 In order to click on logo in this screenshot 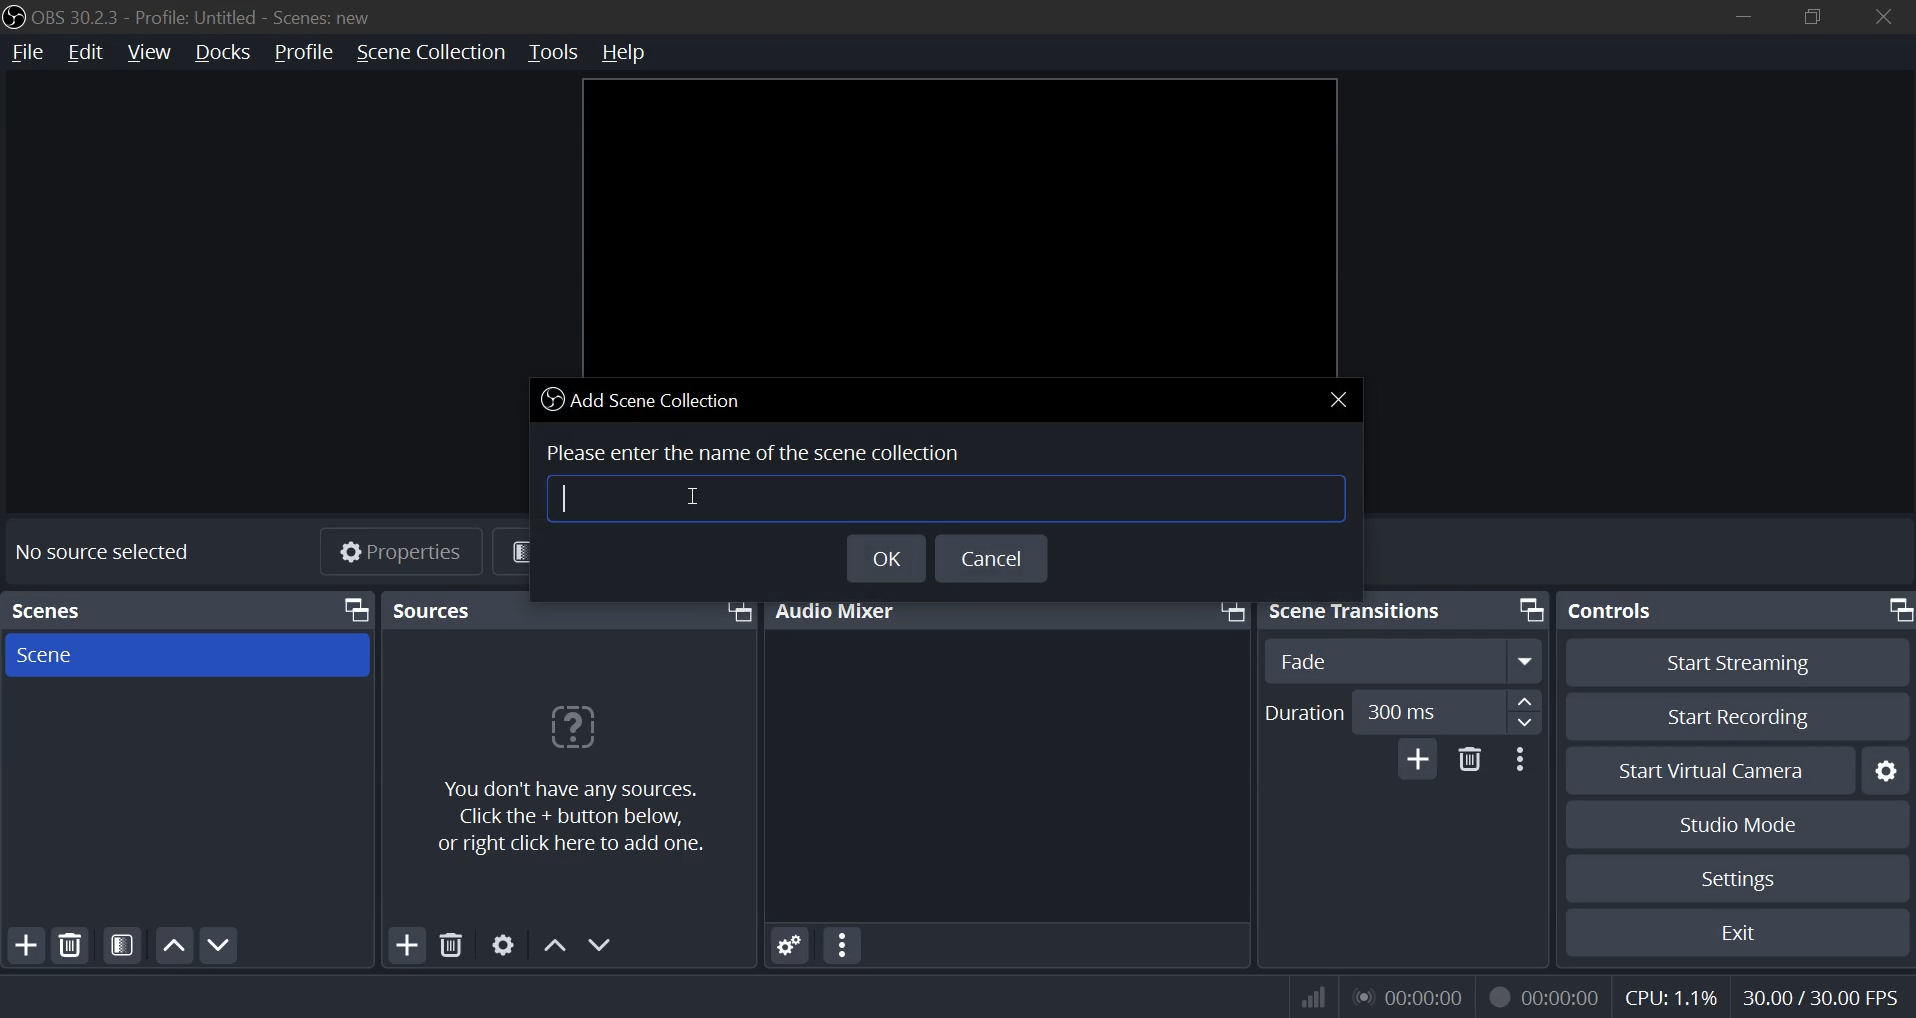, I will do `click(13, 15)`.